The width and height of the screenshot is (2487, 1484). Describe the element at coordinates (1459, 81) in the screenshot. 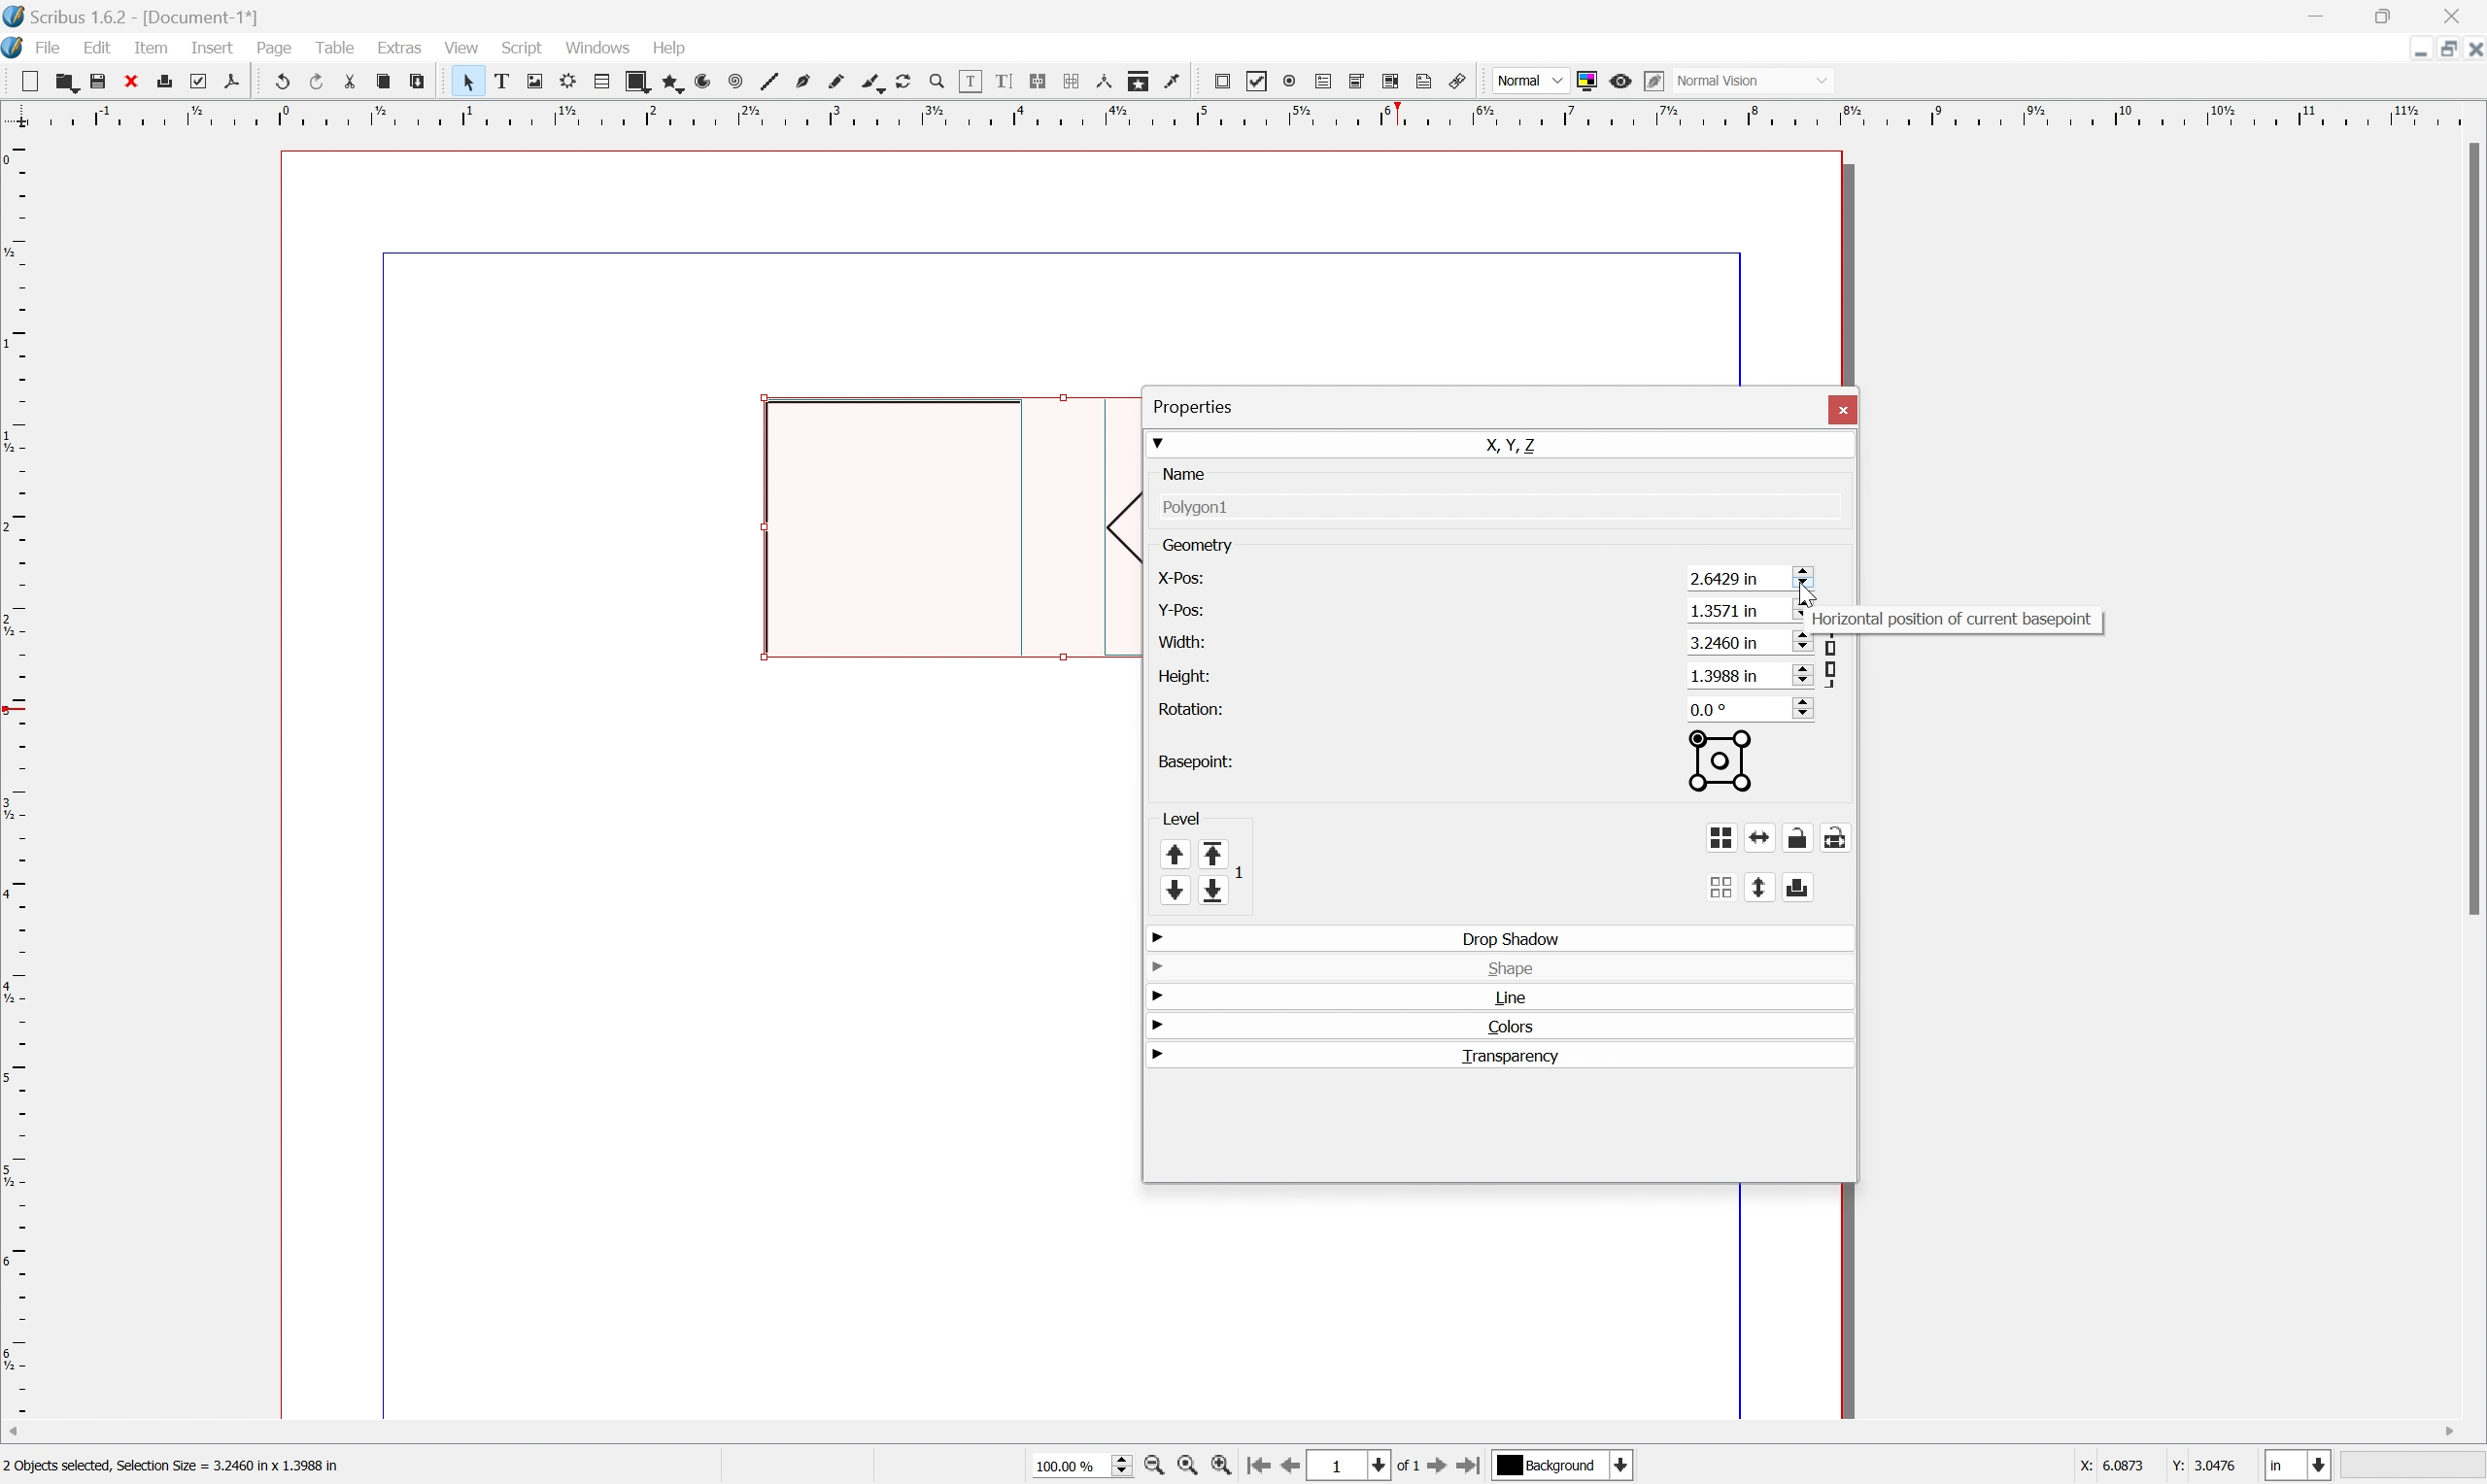

I see `Link annotation` at that location.